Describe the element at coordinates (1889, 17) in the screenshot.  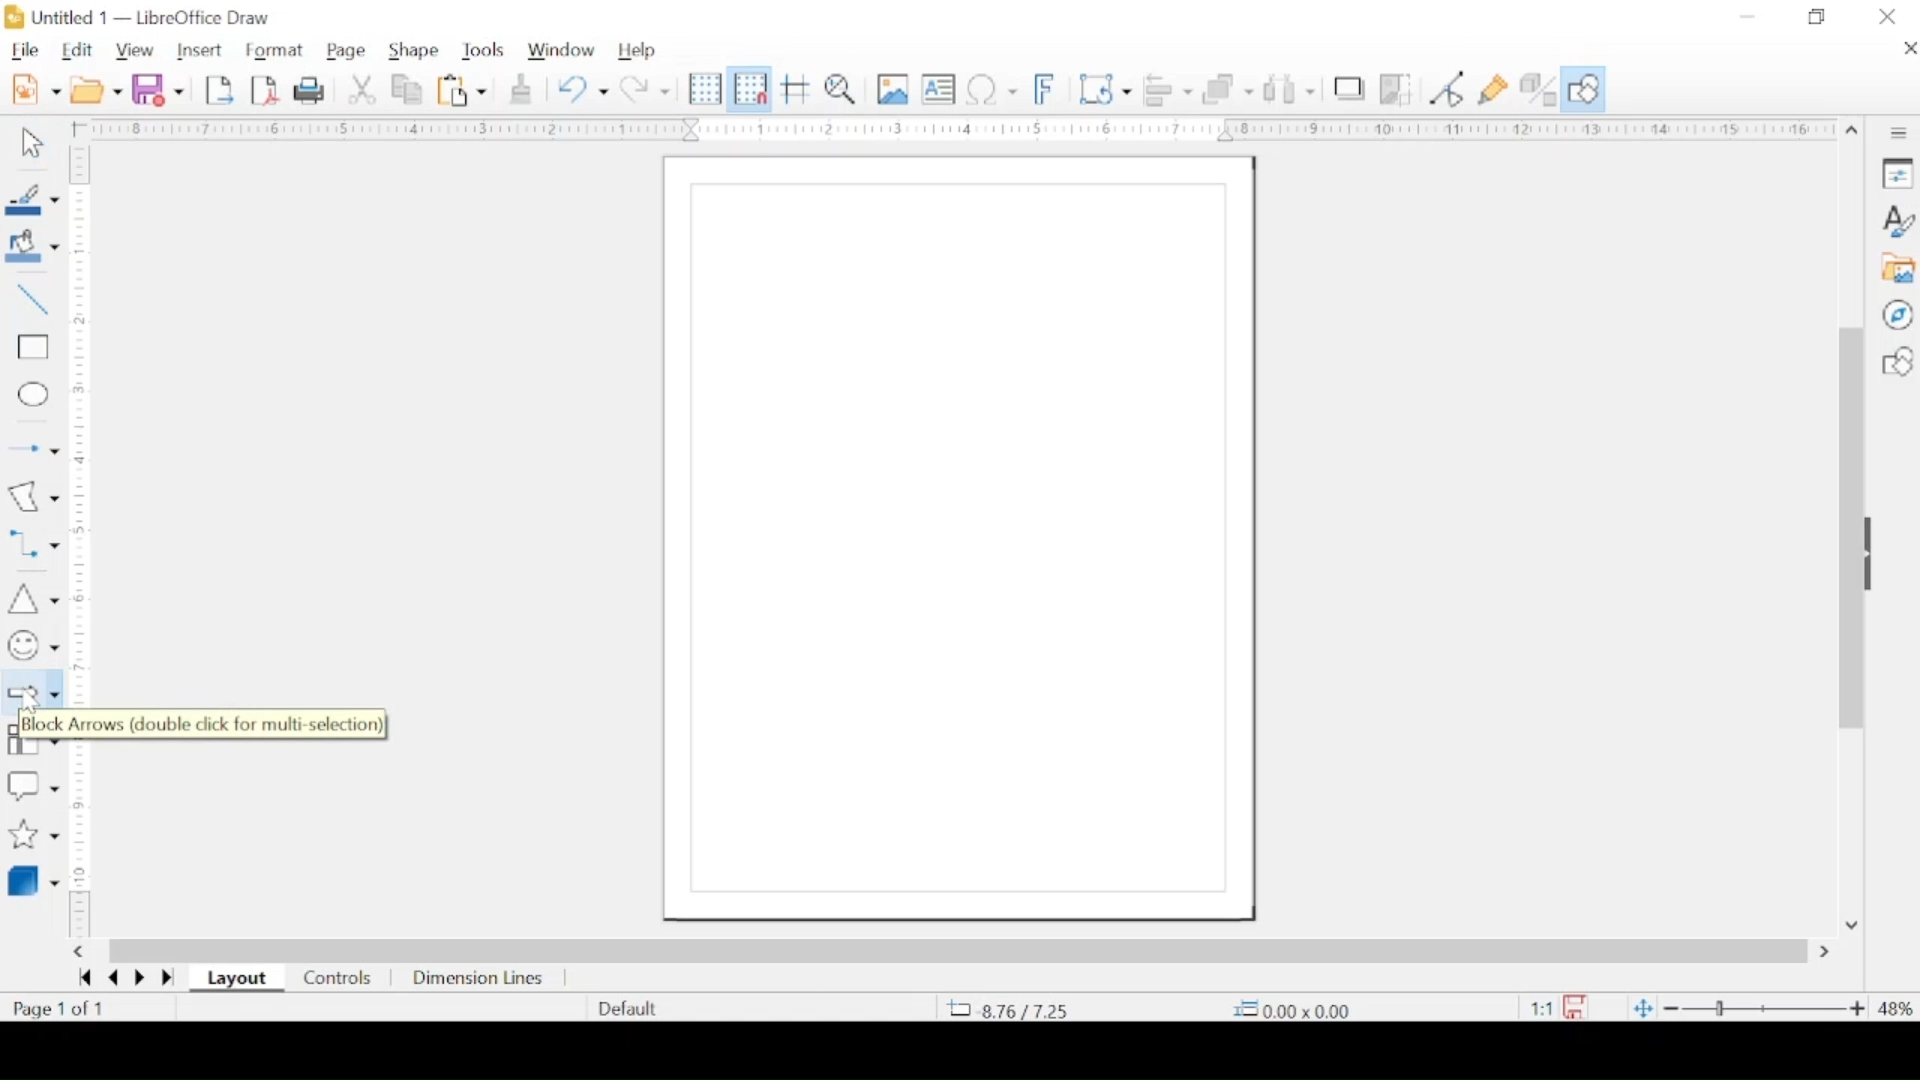
I see `close` at that location.